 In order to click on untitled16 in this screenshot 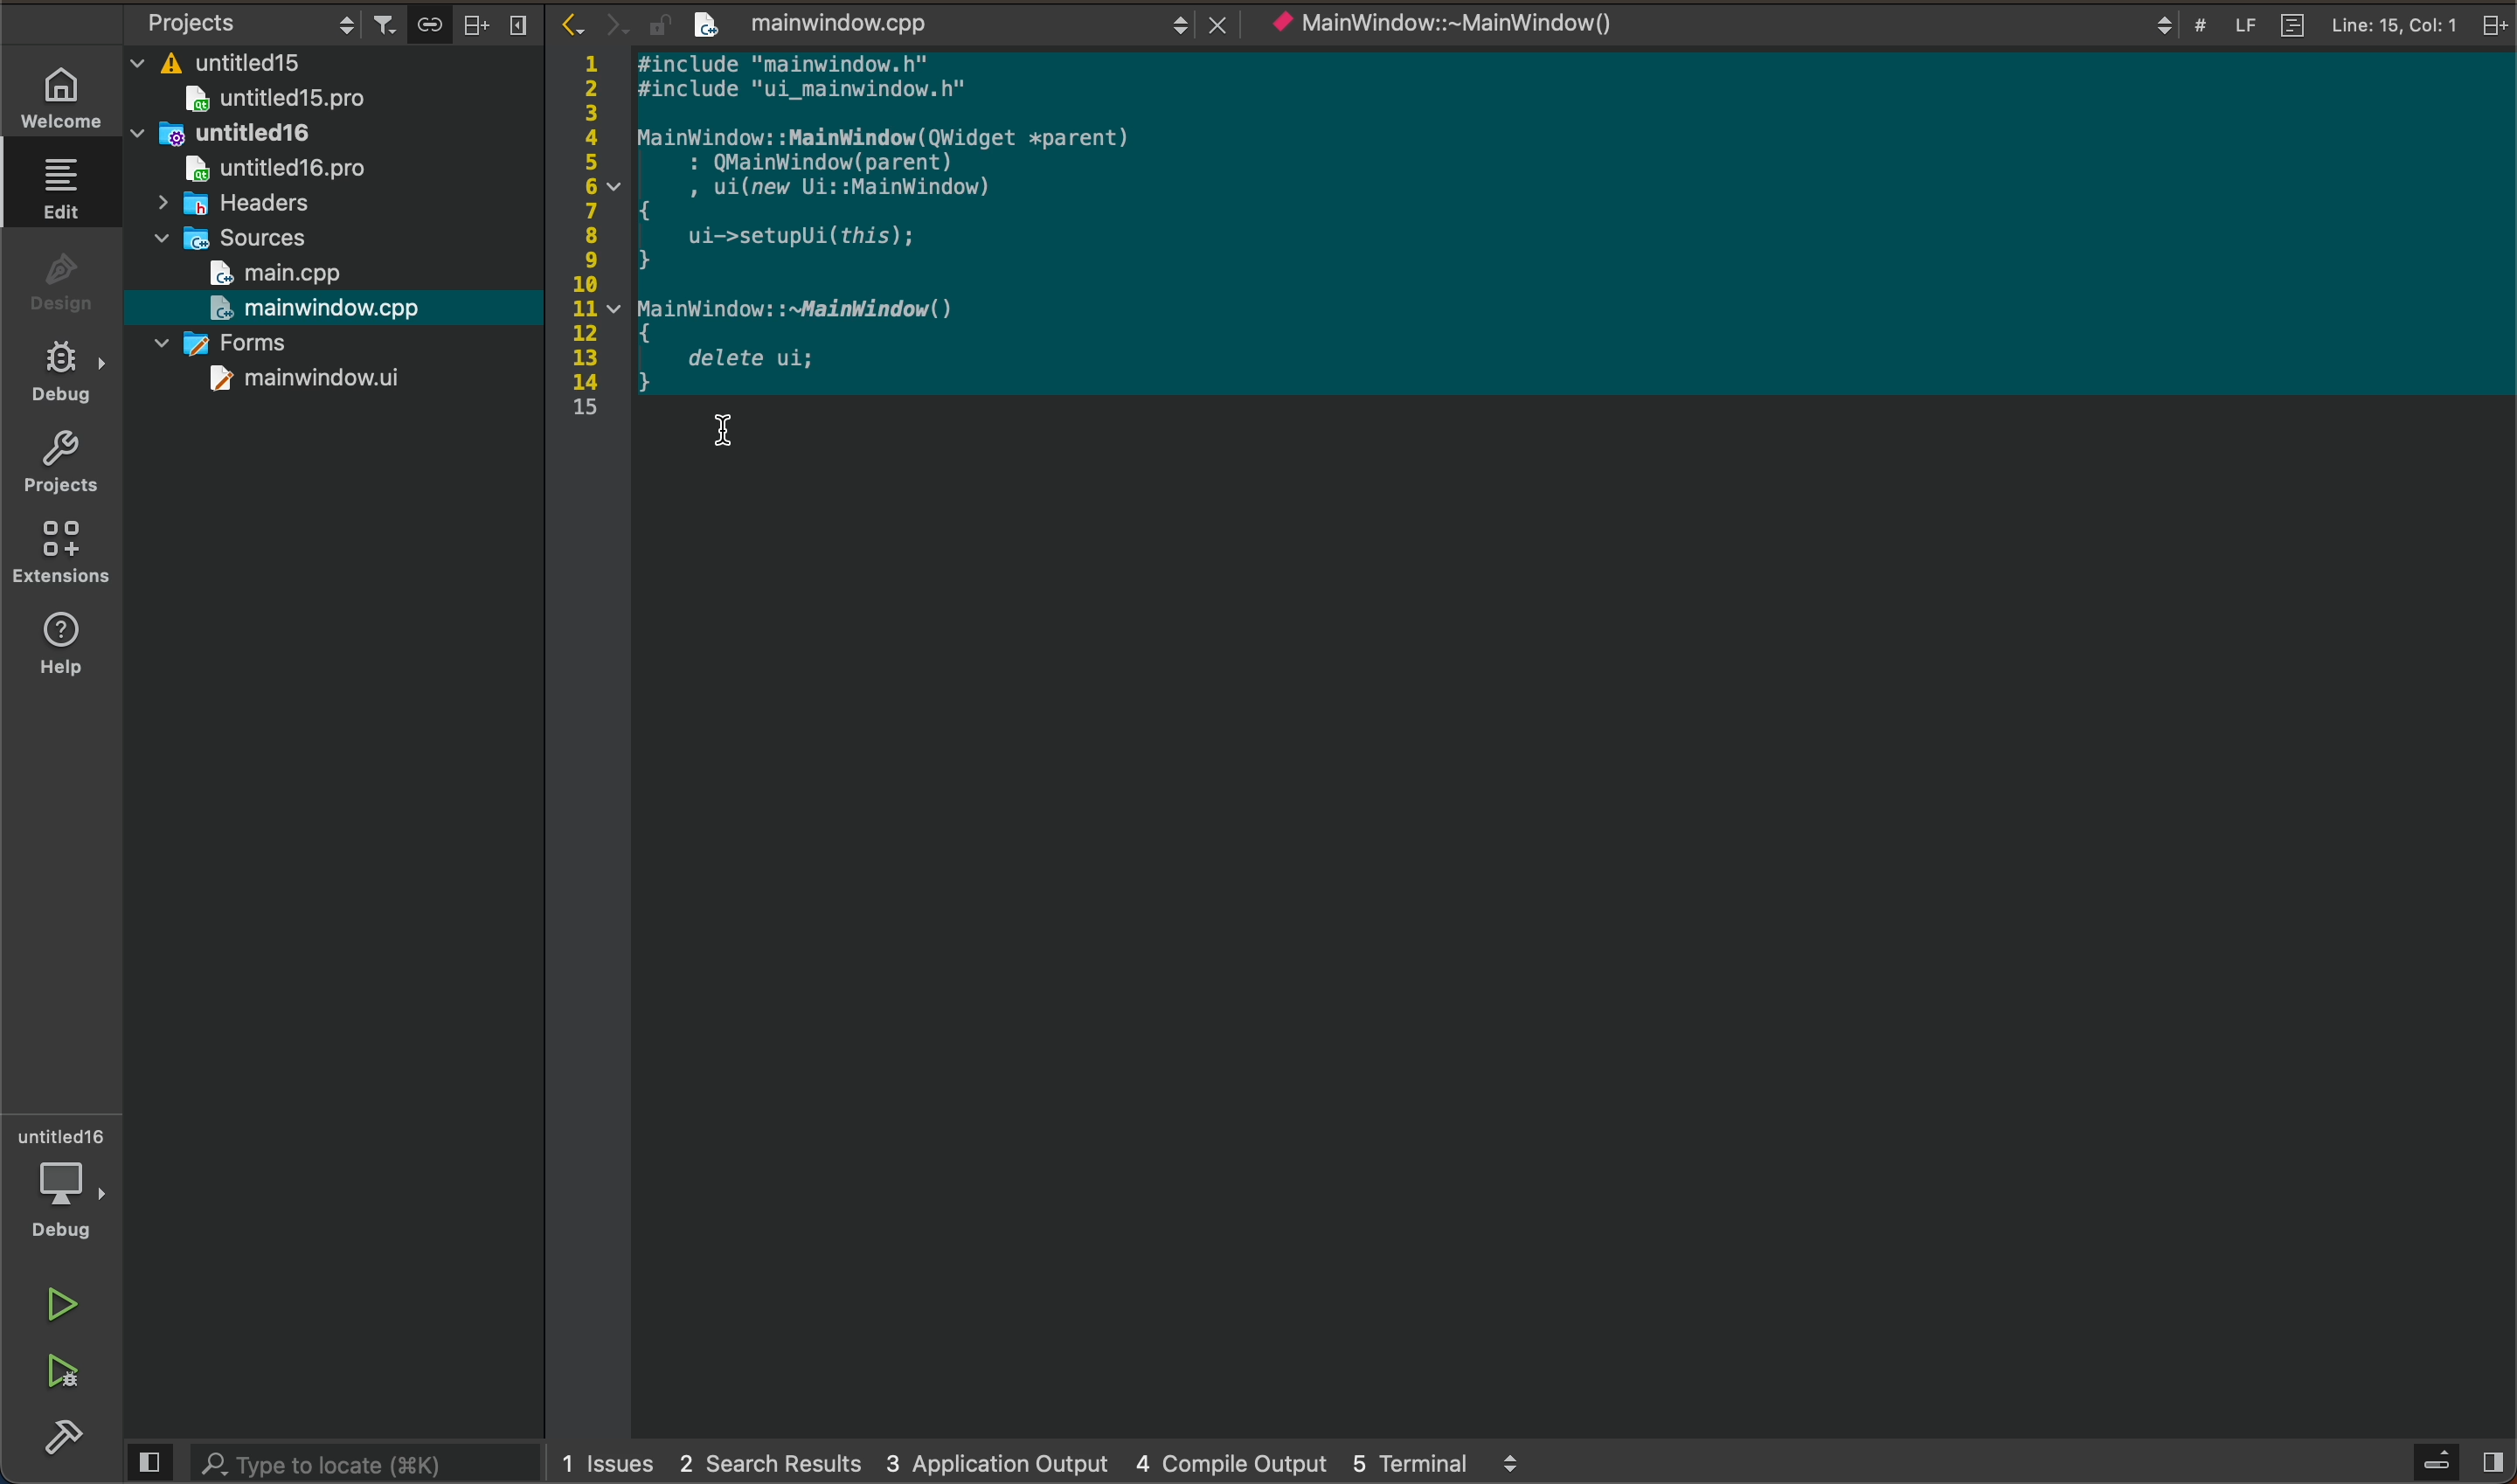, I will do `click(266, 136)`.